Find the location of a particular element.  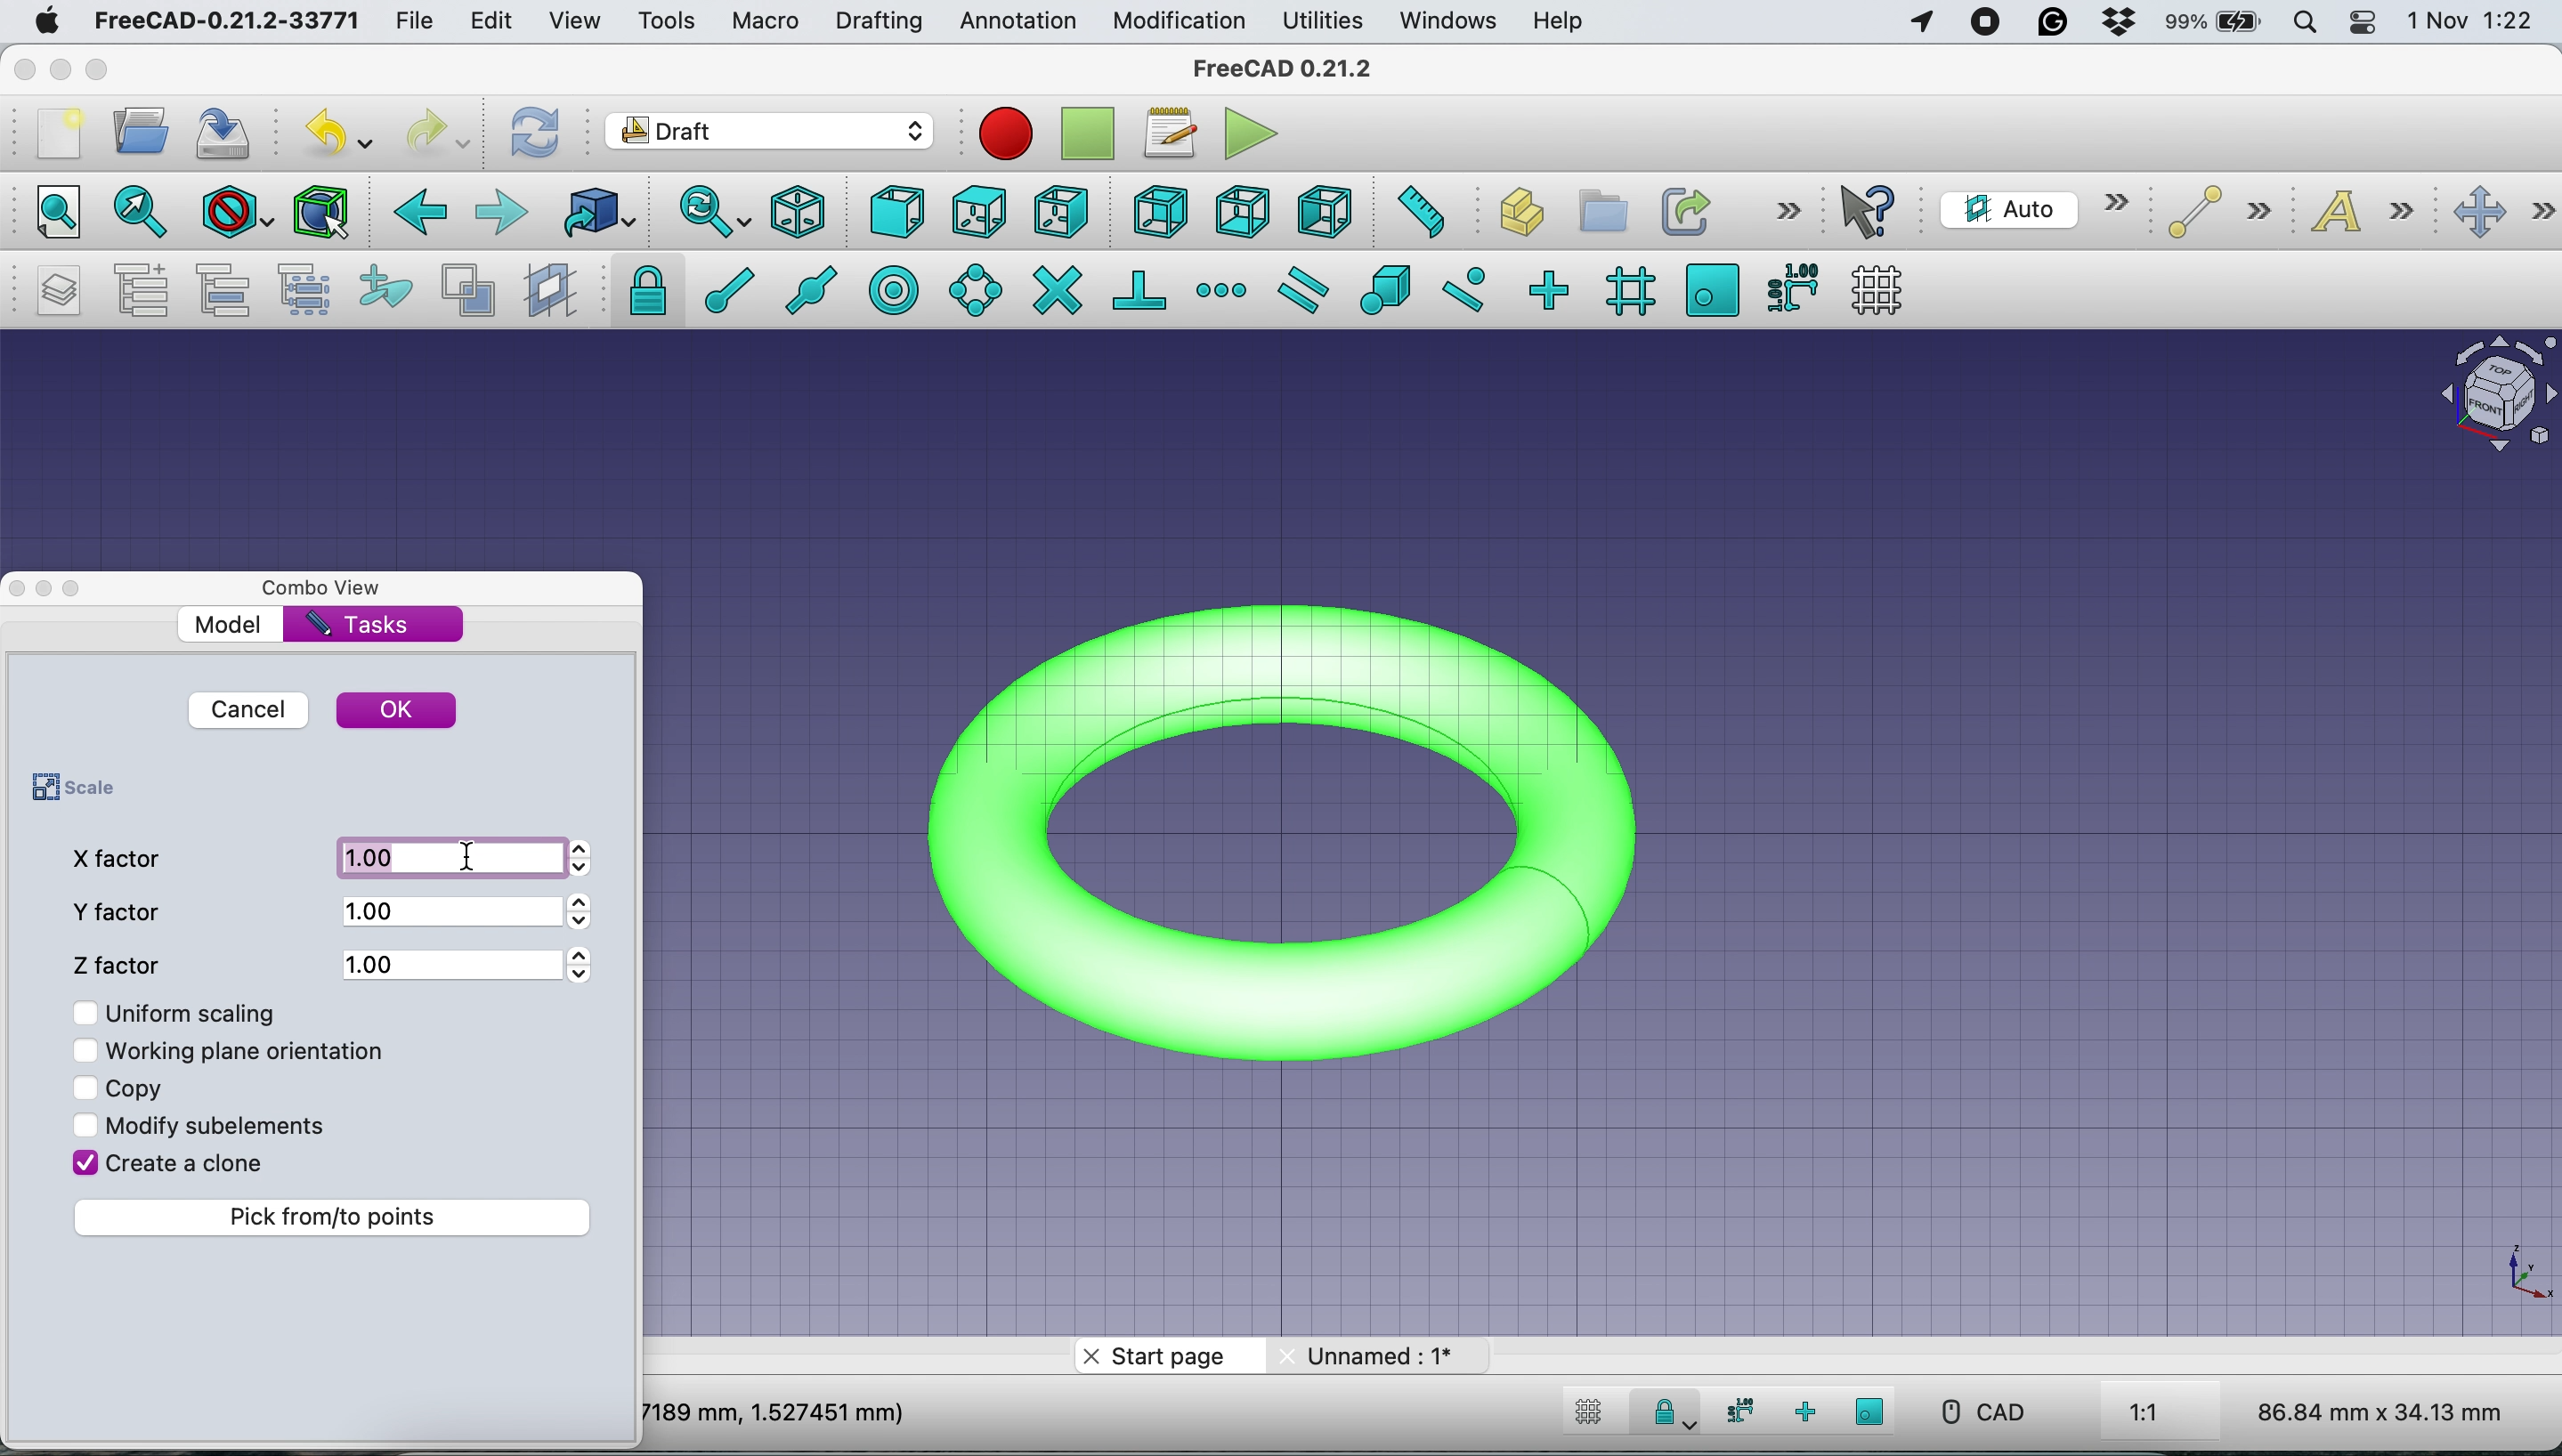

dropbox is located at coordinates (2116, 22).